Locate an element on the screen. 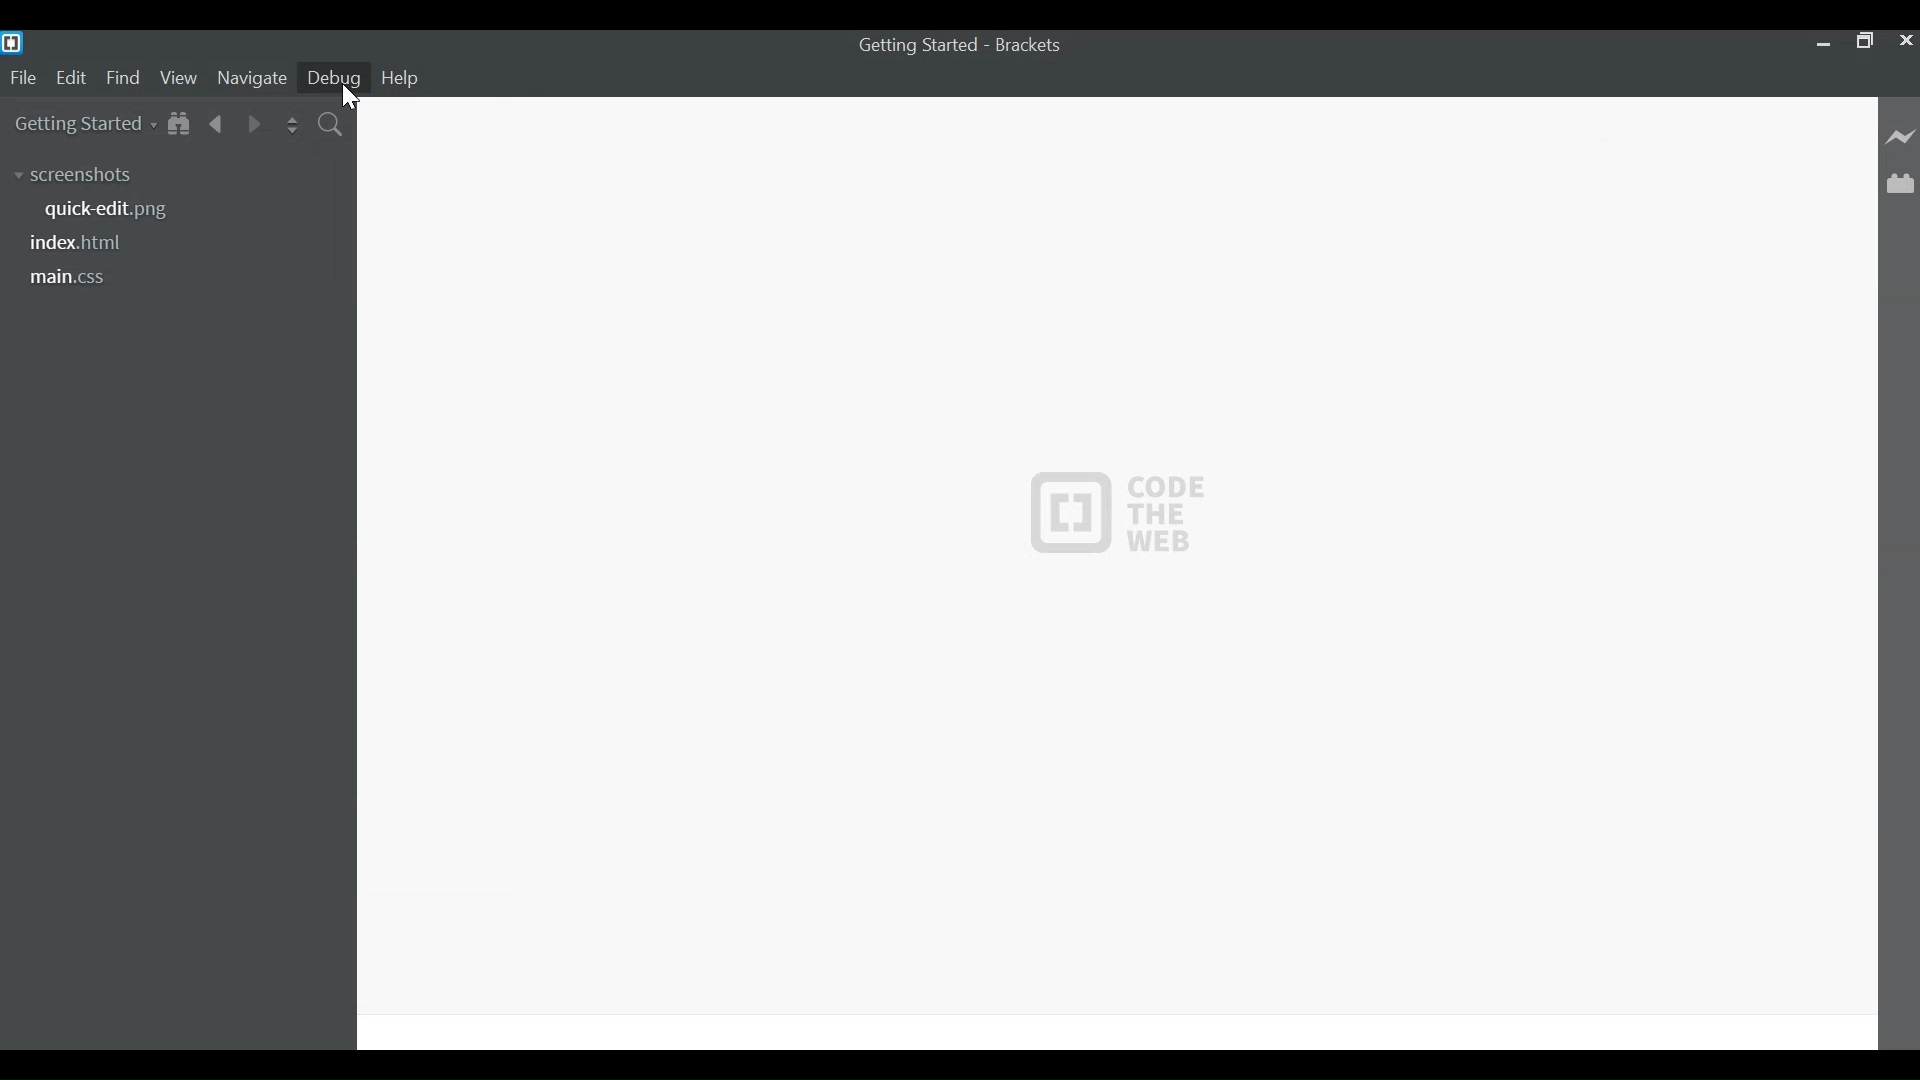 Image resolution: width=1920 pixels, height=1080 pixels. File is located at coordinates (22, 78).